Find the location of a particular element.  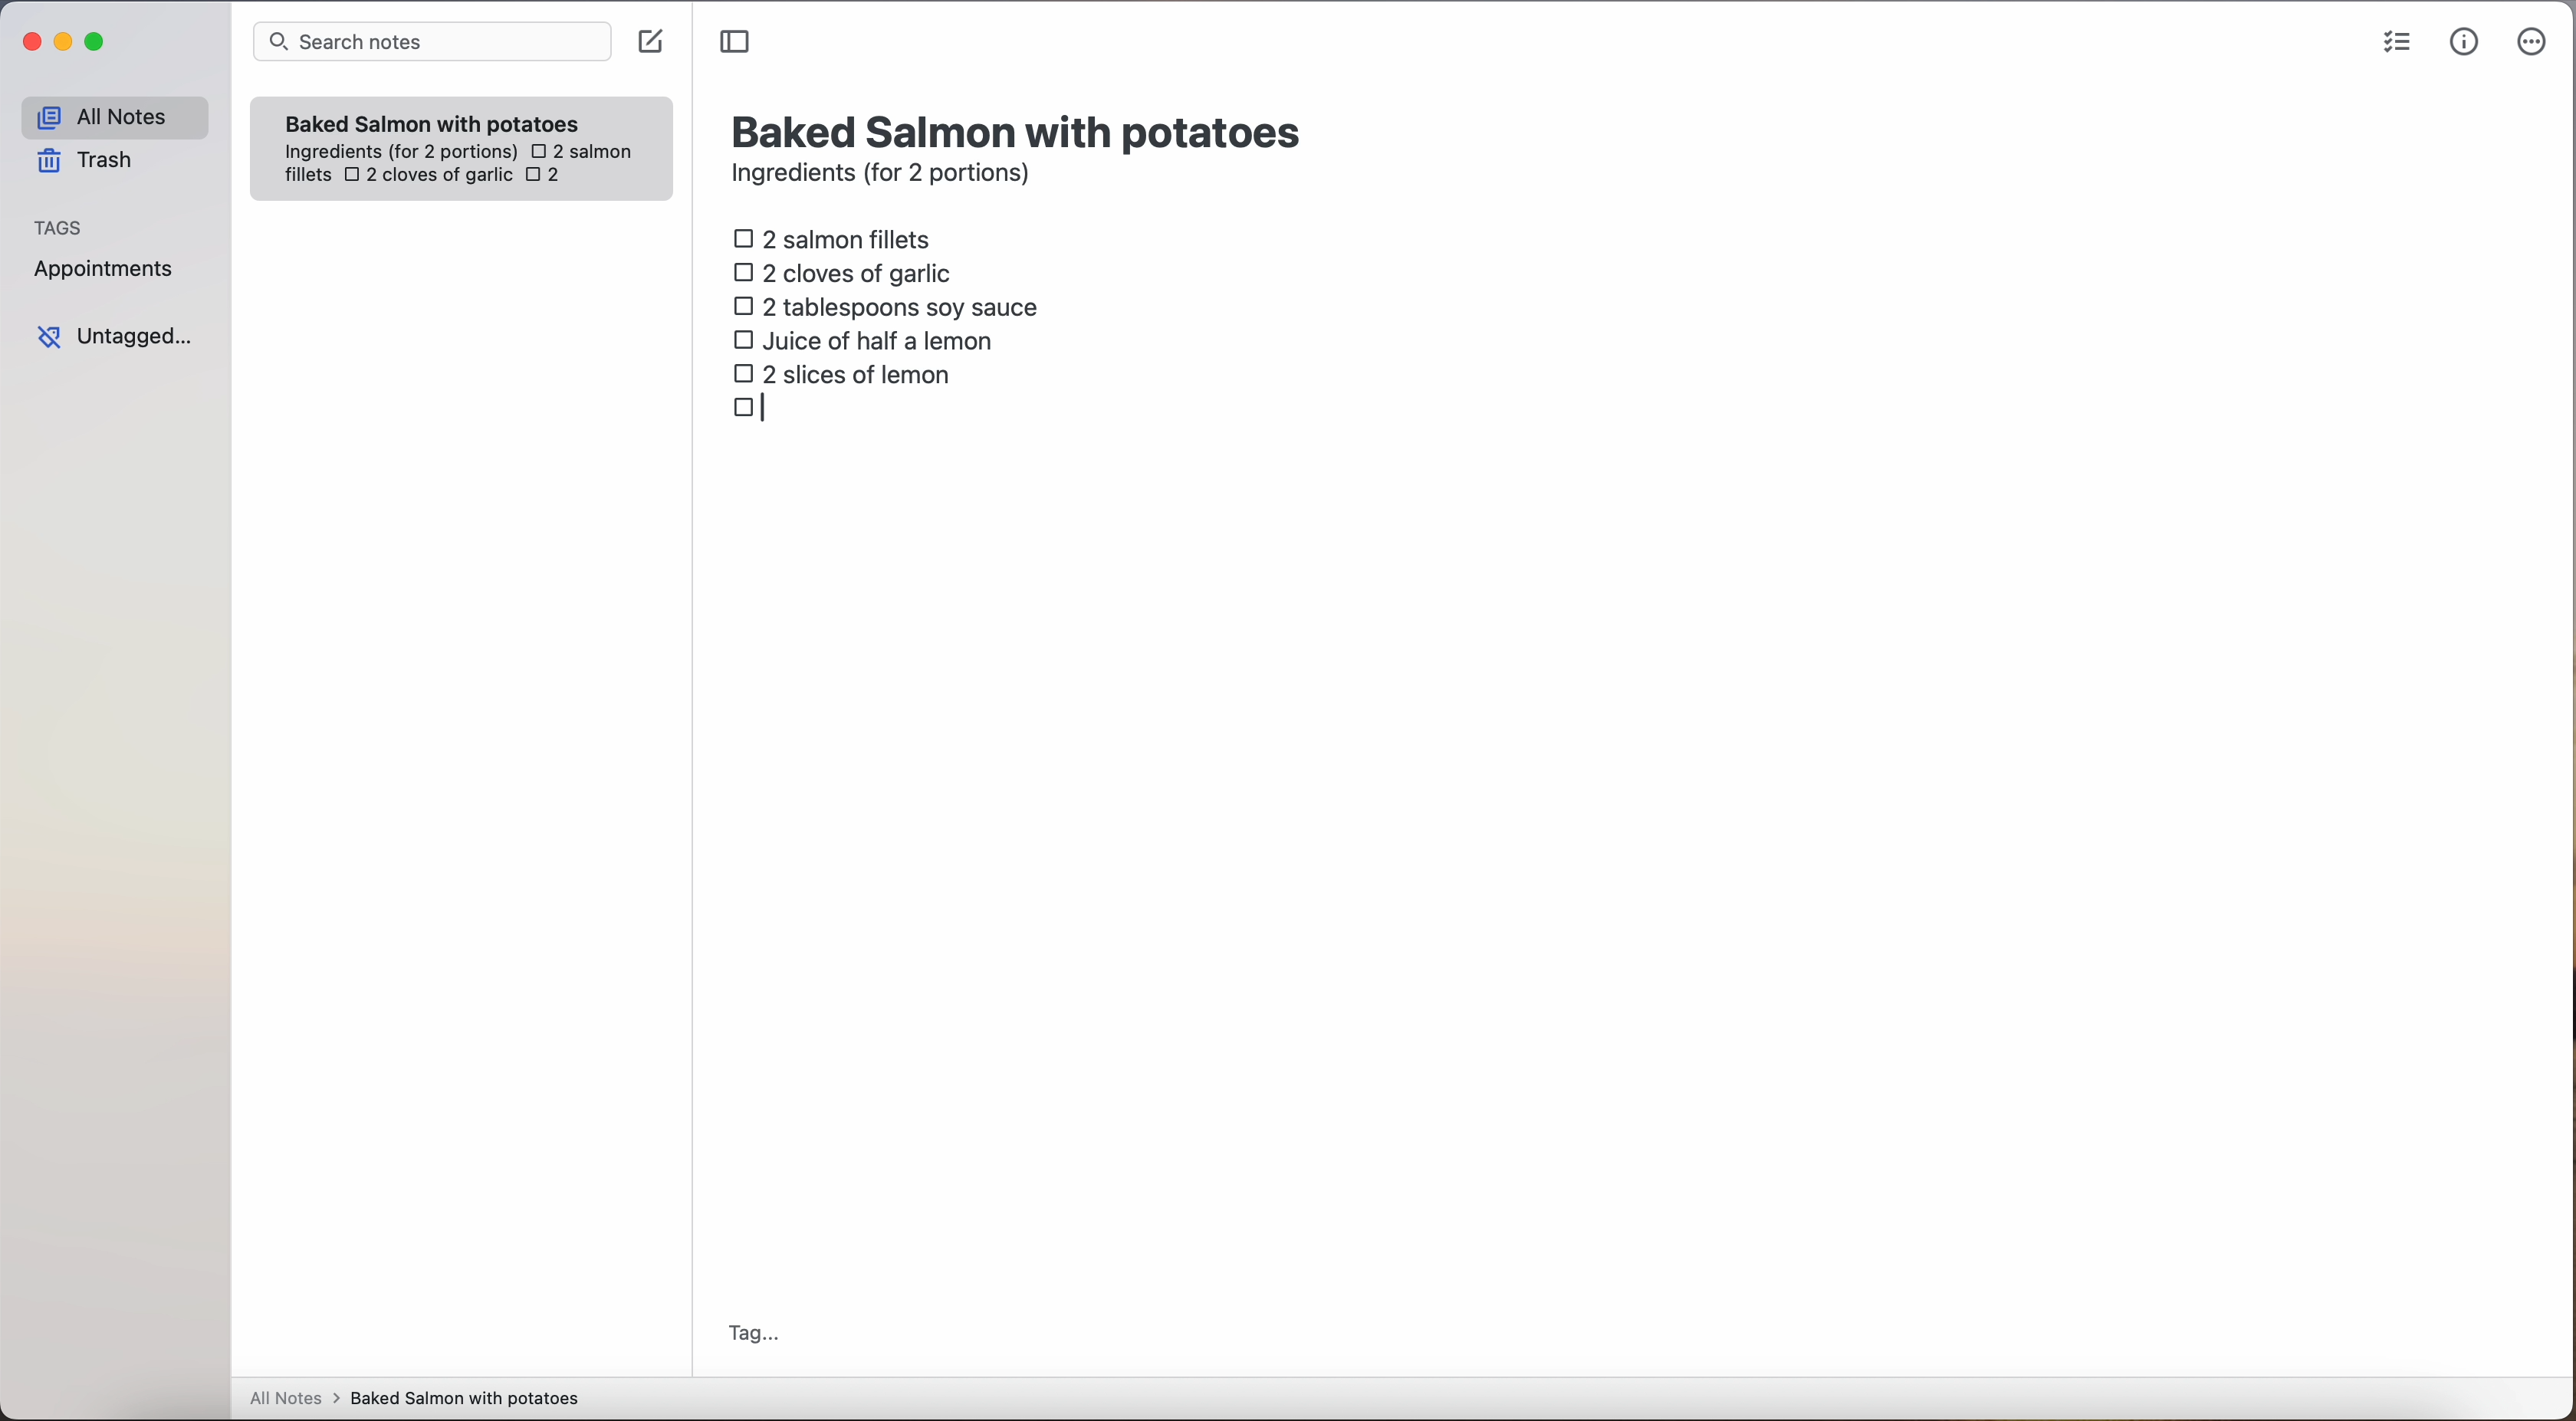

trash is located at coordinates (92, 161).